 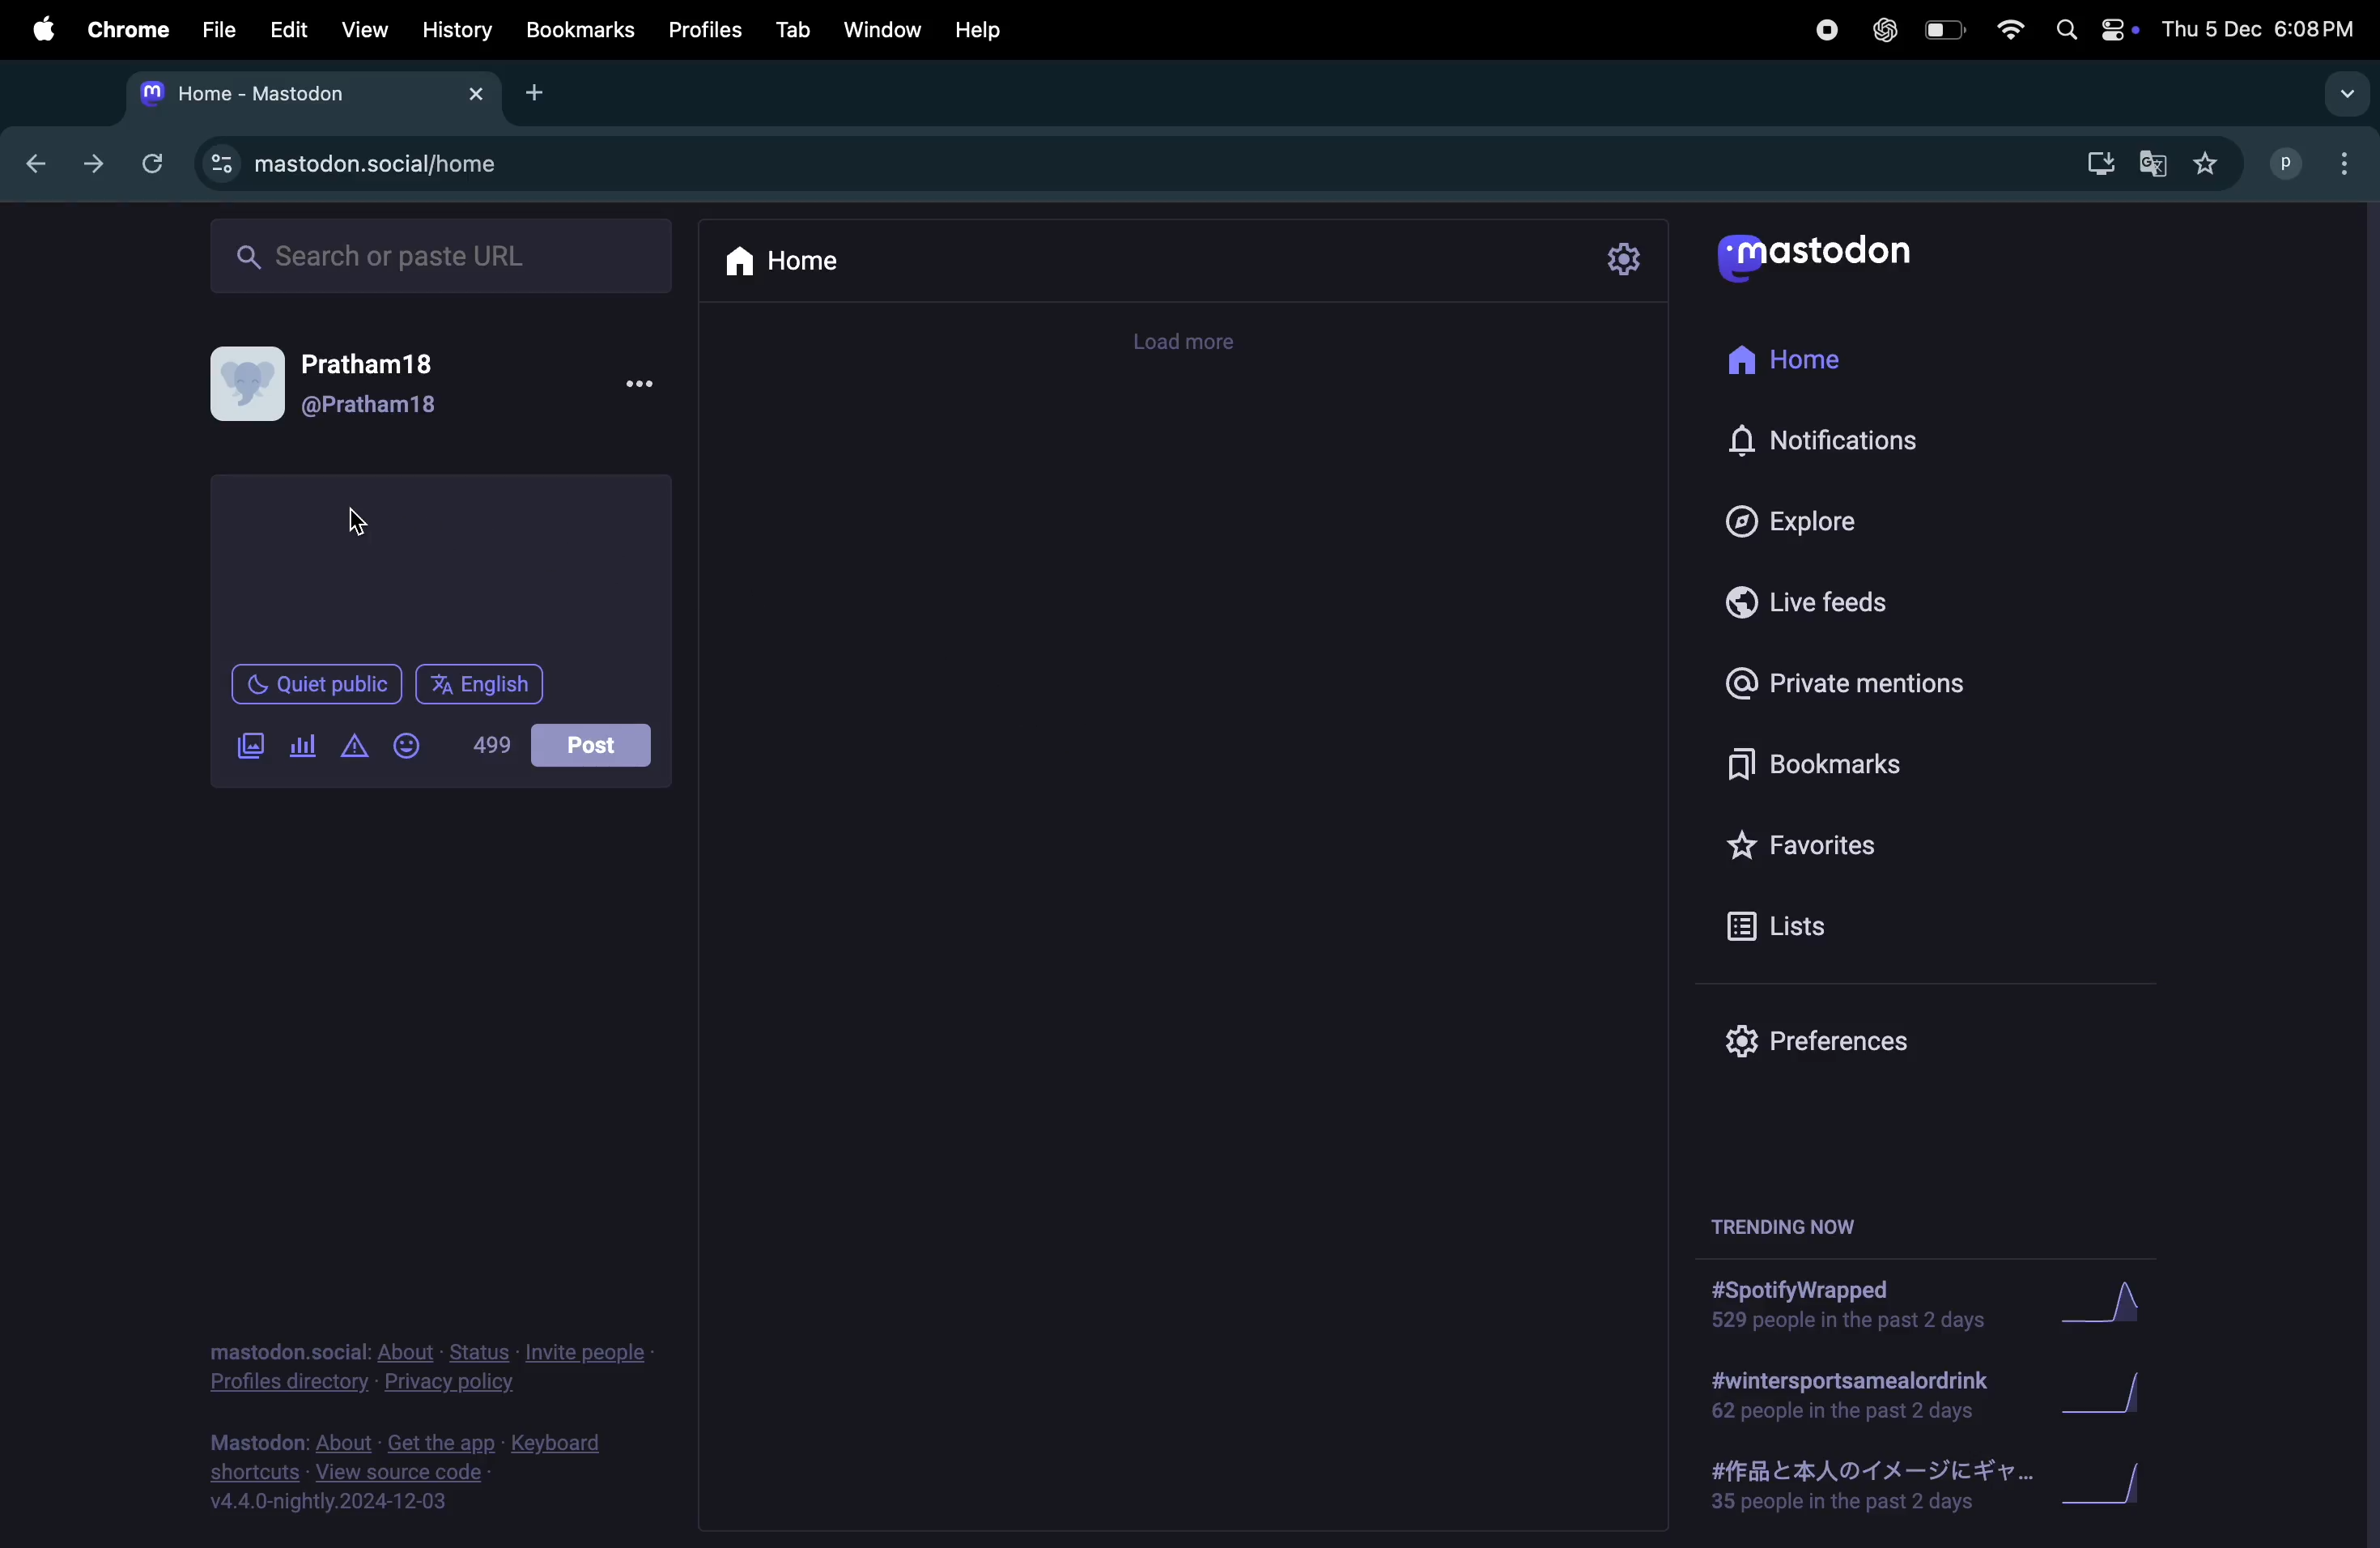 I want to click on tab, so click(x=790, y=32).